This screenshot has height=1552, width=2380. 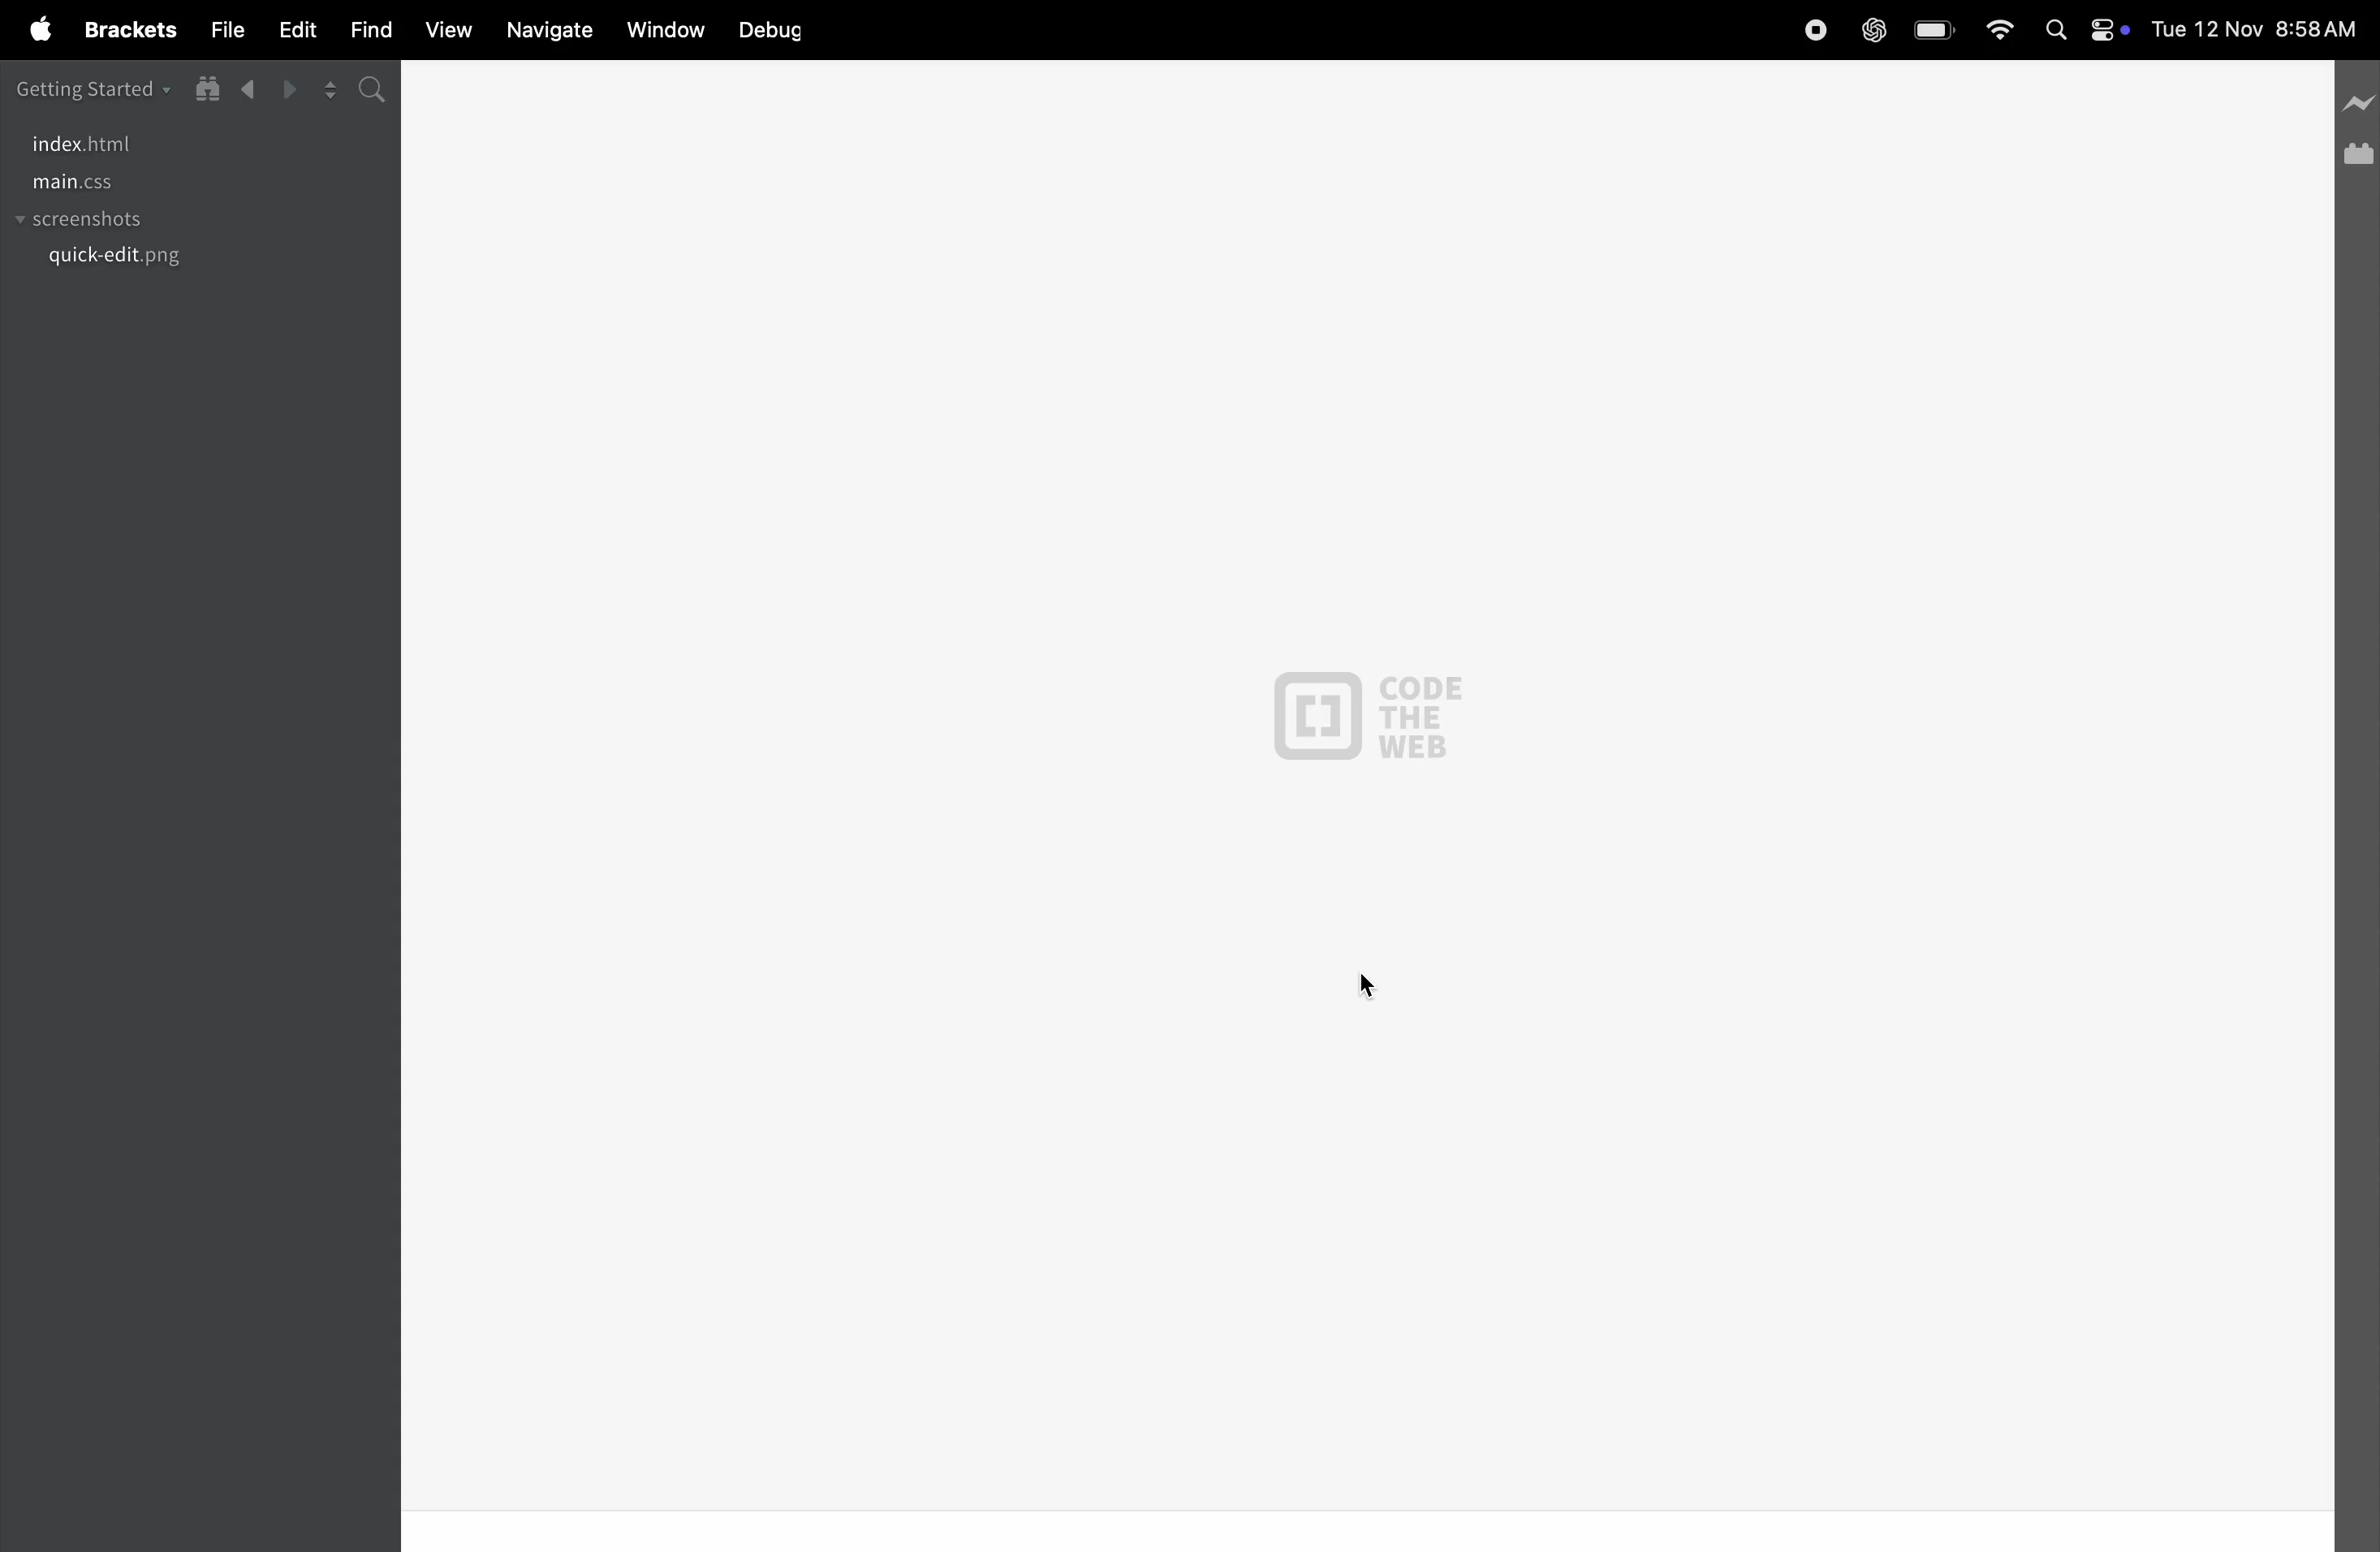 What do you see at coordinates (1872, 30) in the screenshot?
I see `chatgpt` at bounding box center [1872, 30].